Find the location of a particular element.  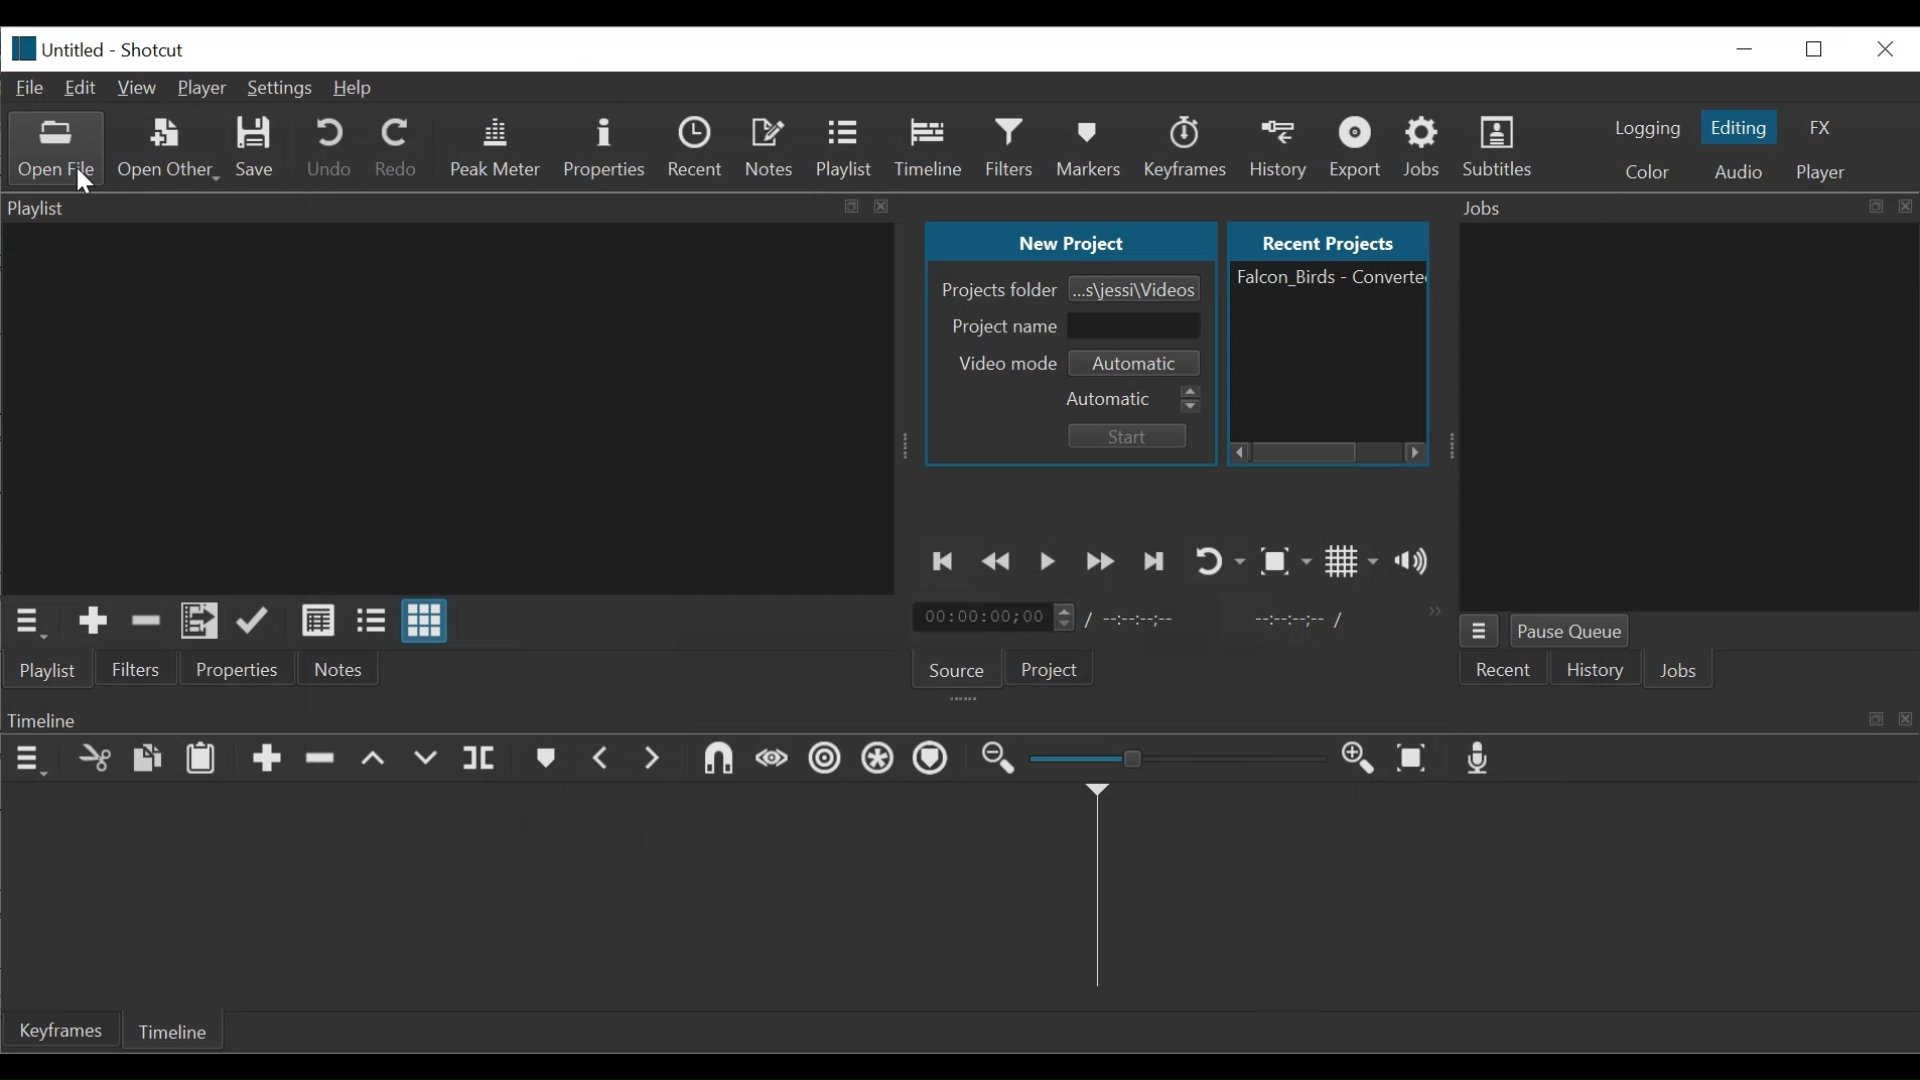

Horizontal Scroll bar is located at coordinates (1310, 455).